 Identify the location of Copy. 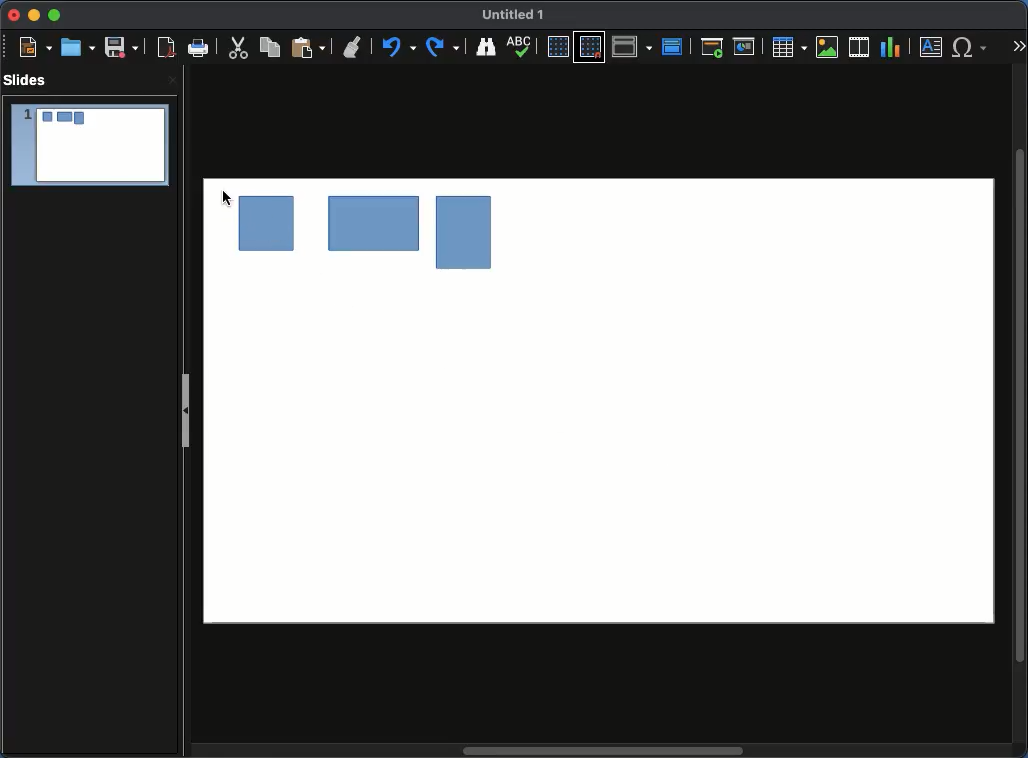
(273, 47).